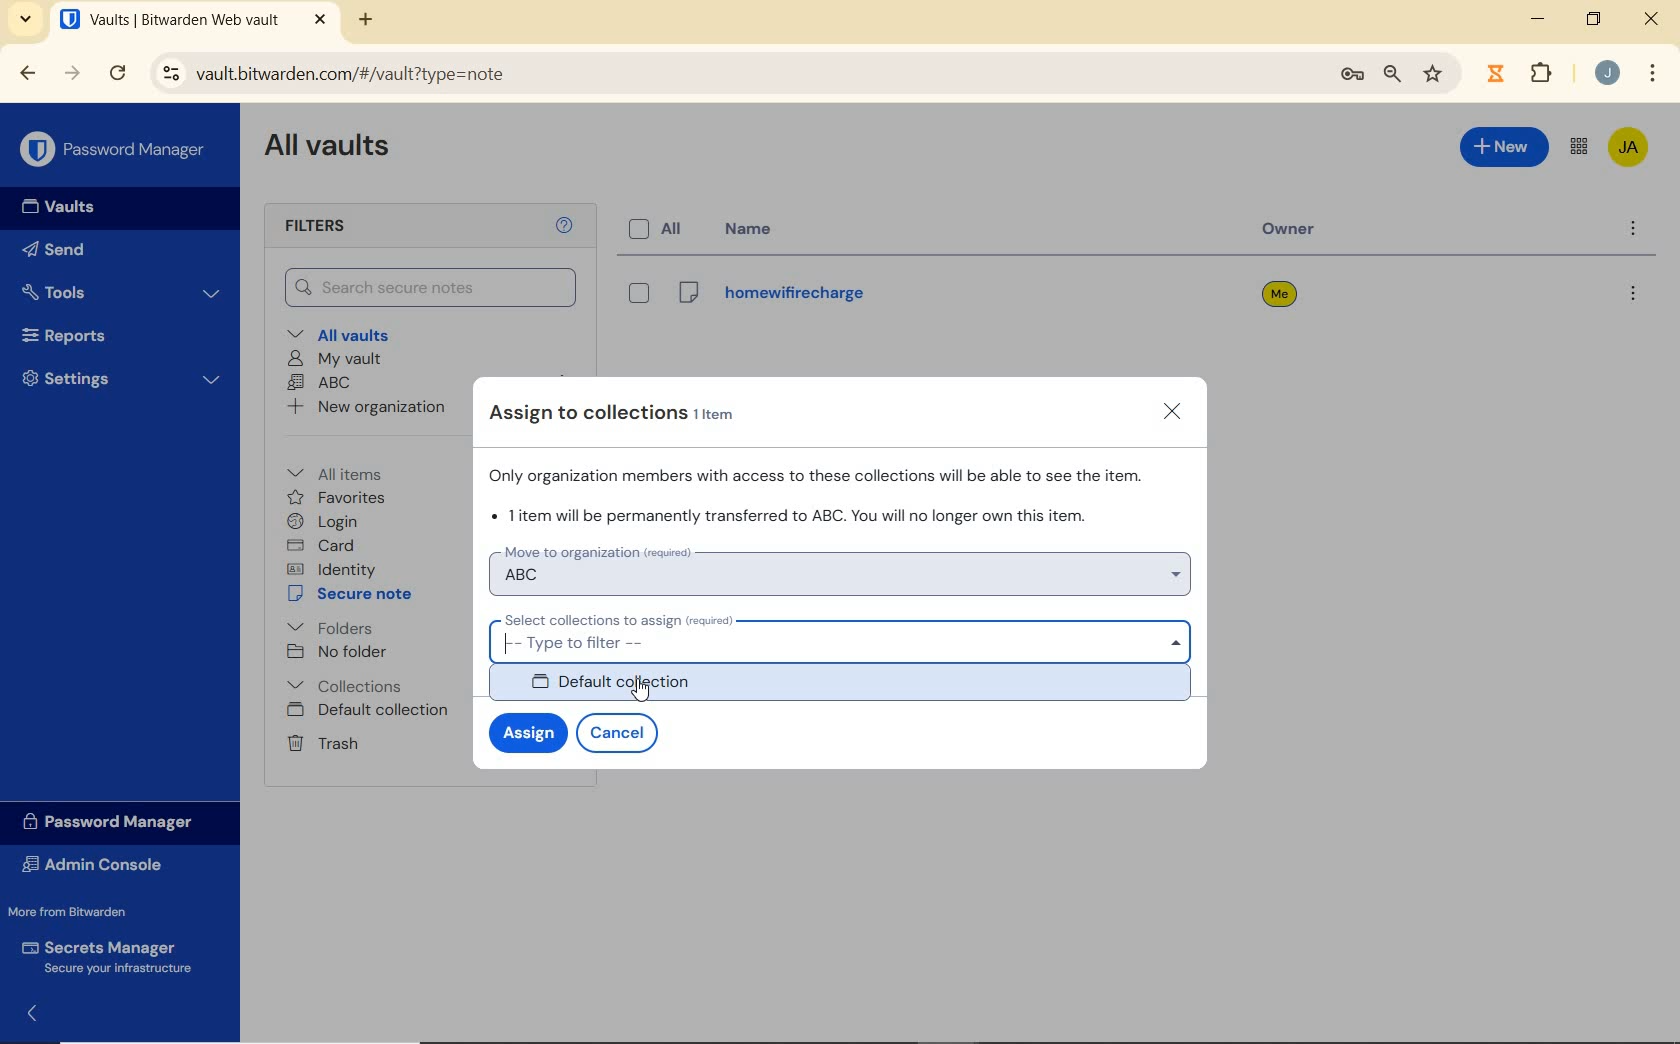 This screenshot has height=1044, width=1680. What do you see at coordinates (368, 406) in the screenshot?
I see `New organization` at bounding box center [368, 406].